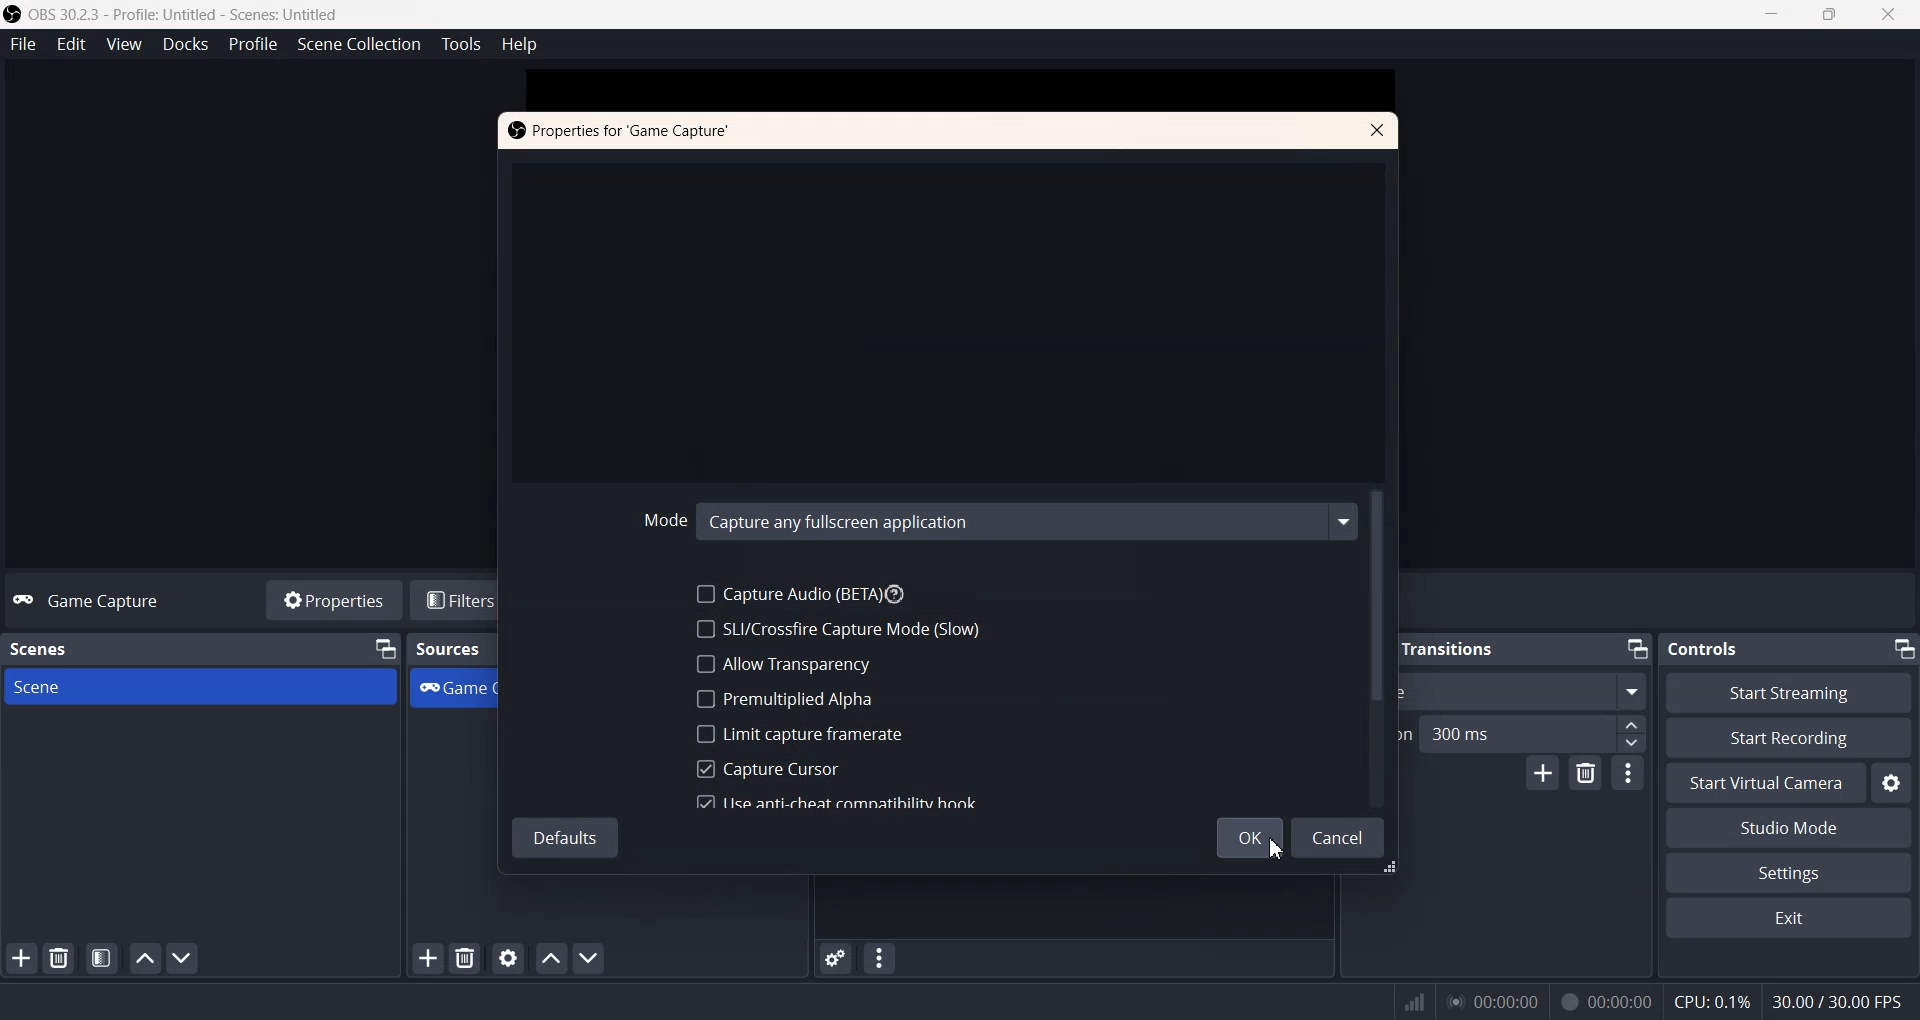  What do you see at coordinates (786, 663) in the screenshot?
I see `Allow Transparency` at bounding box center [786, 663].